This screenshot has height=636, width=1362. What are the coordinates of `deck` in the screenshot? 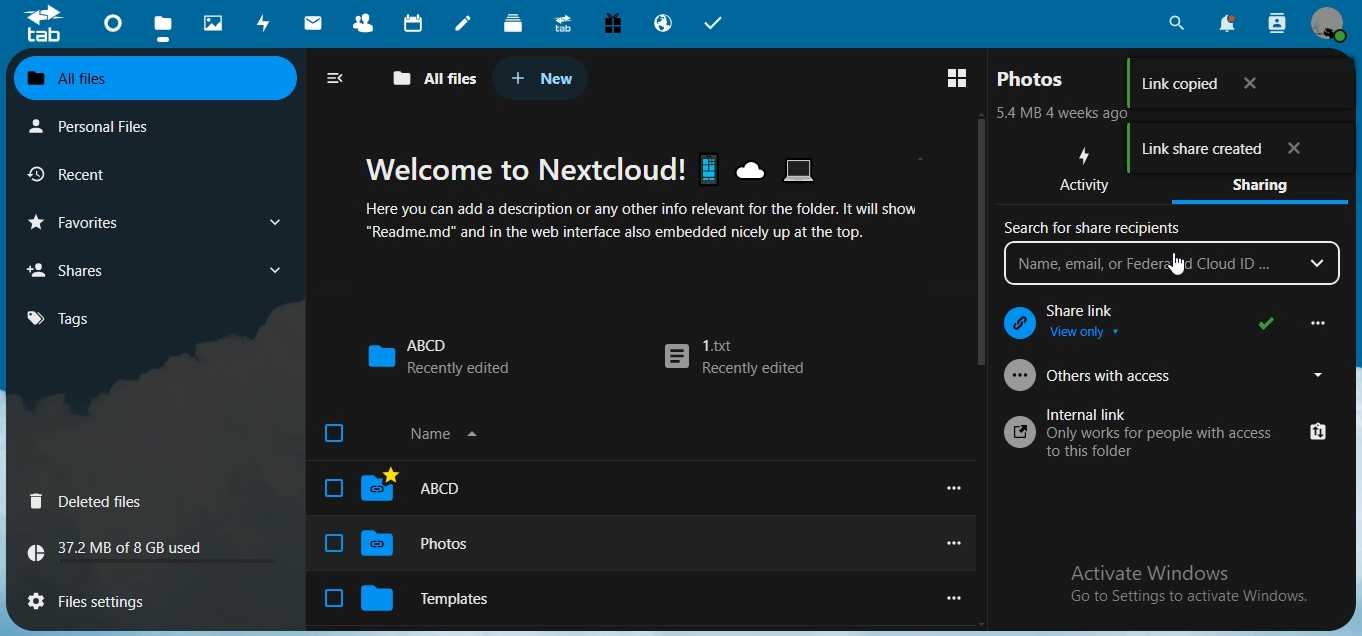 It's located at (513, 22).